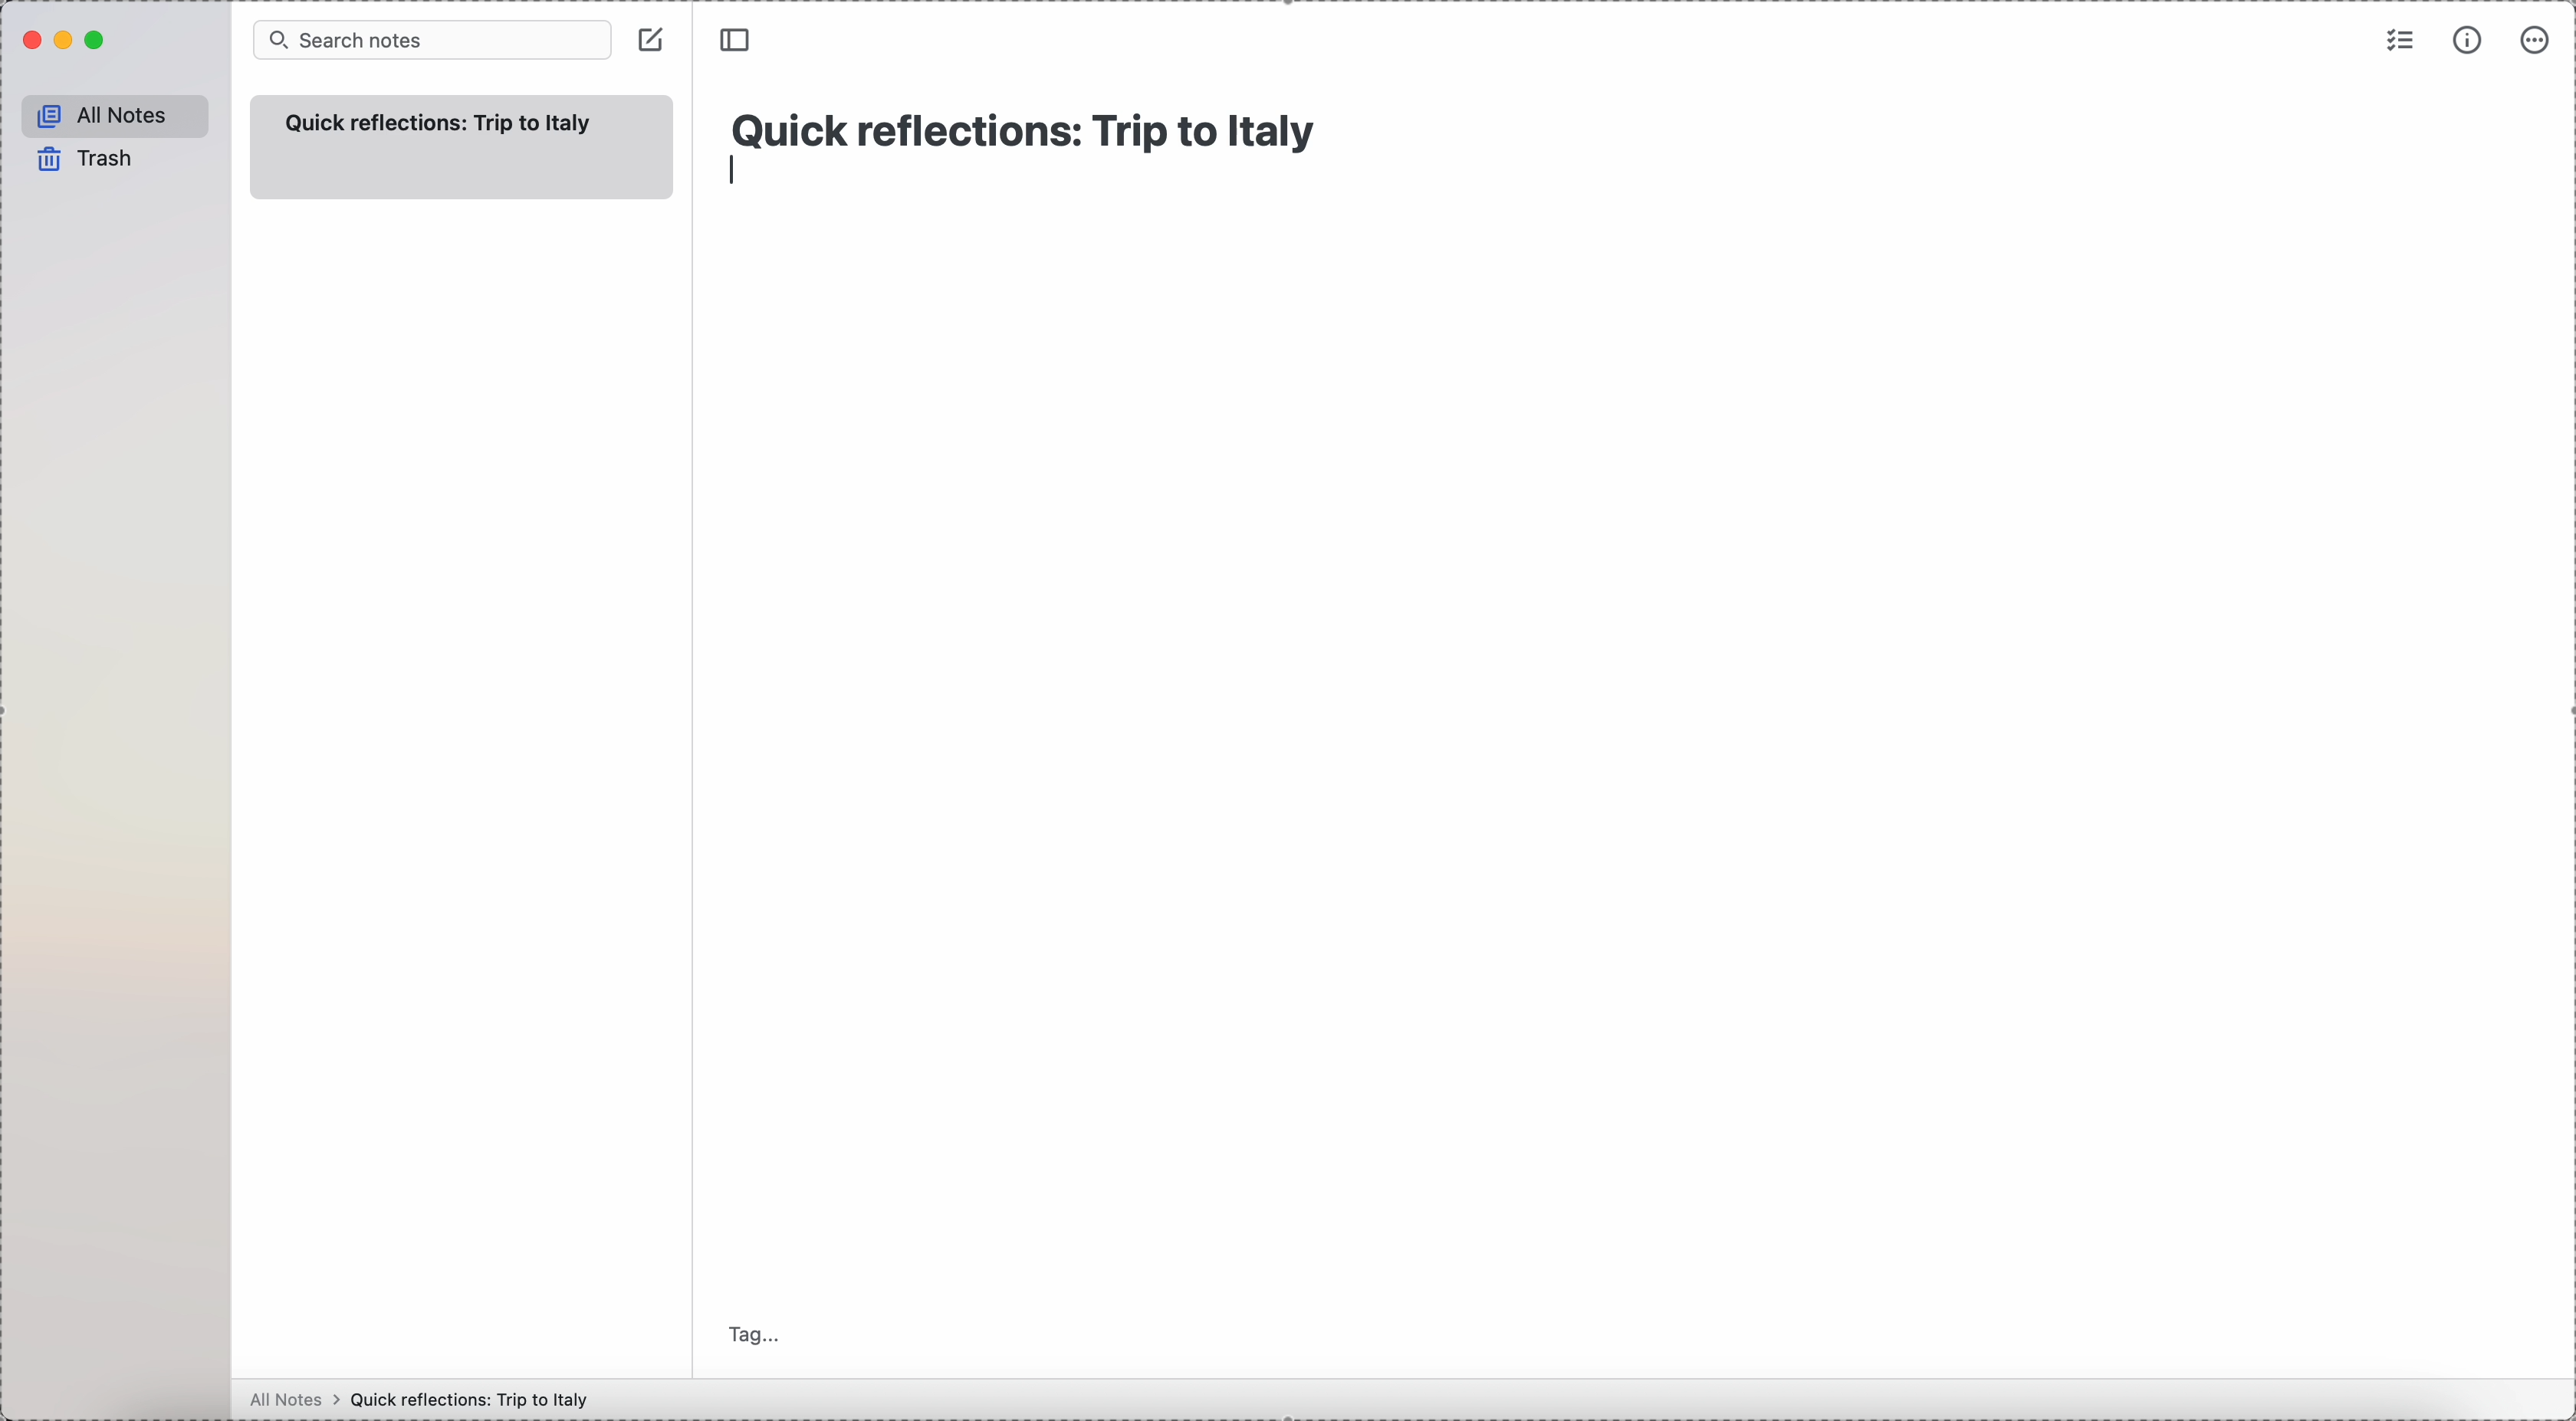 Image resolution: width=2576 pixels, height=1421 pixels. I want to click on tag, so click(755, 1334).